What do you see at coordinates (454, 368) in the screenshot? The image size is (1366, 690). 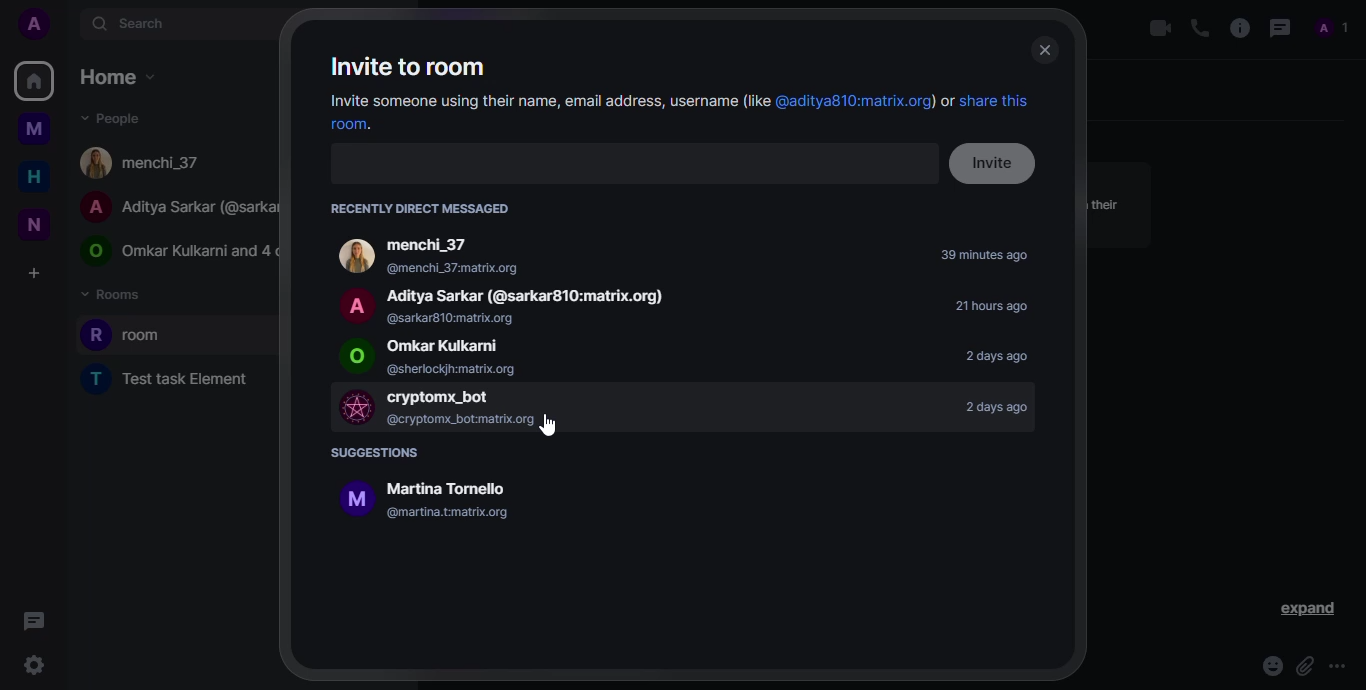 I see `@sherlockjh:matrix.org` at bounding box center [454, 368].